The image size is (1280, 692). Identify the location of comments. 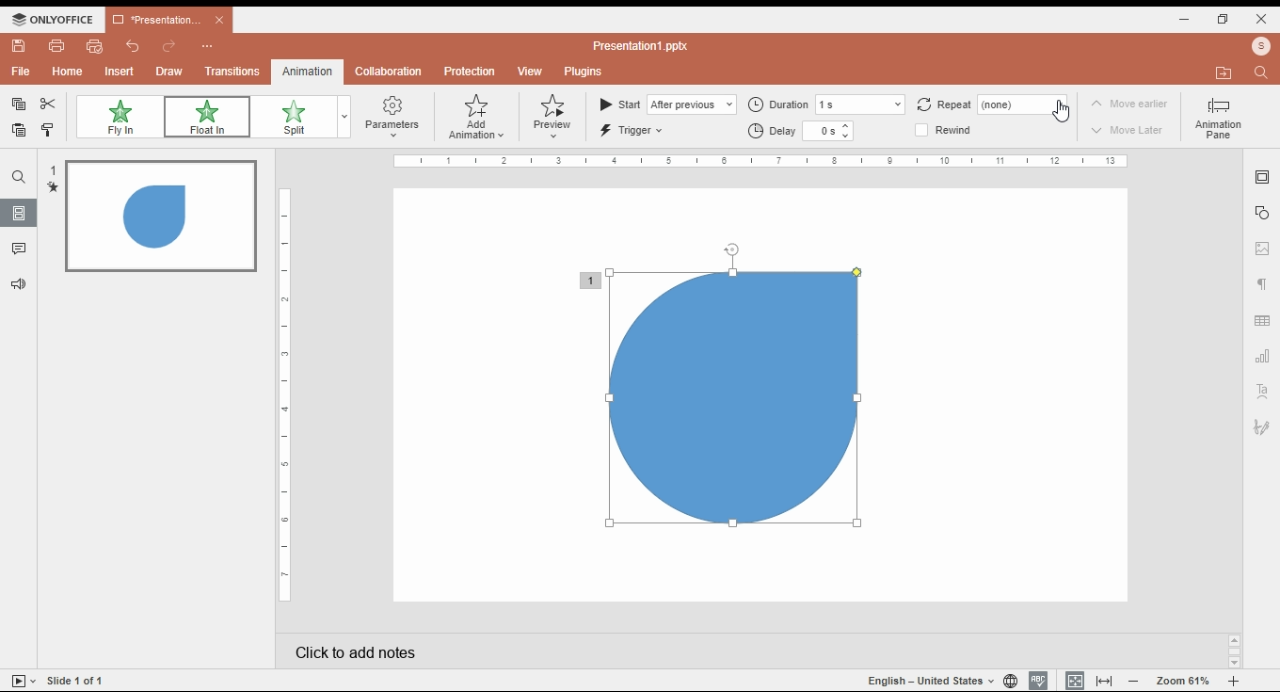
(19, 249).